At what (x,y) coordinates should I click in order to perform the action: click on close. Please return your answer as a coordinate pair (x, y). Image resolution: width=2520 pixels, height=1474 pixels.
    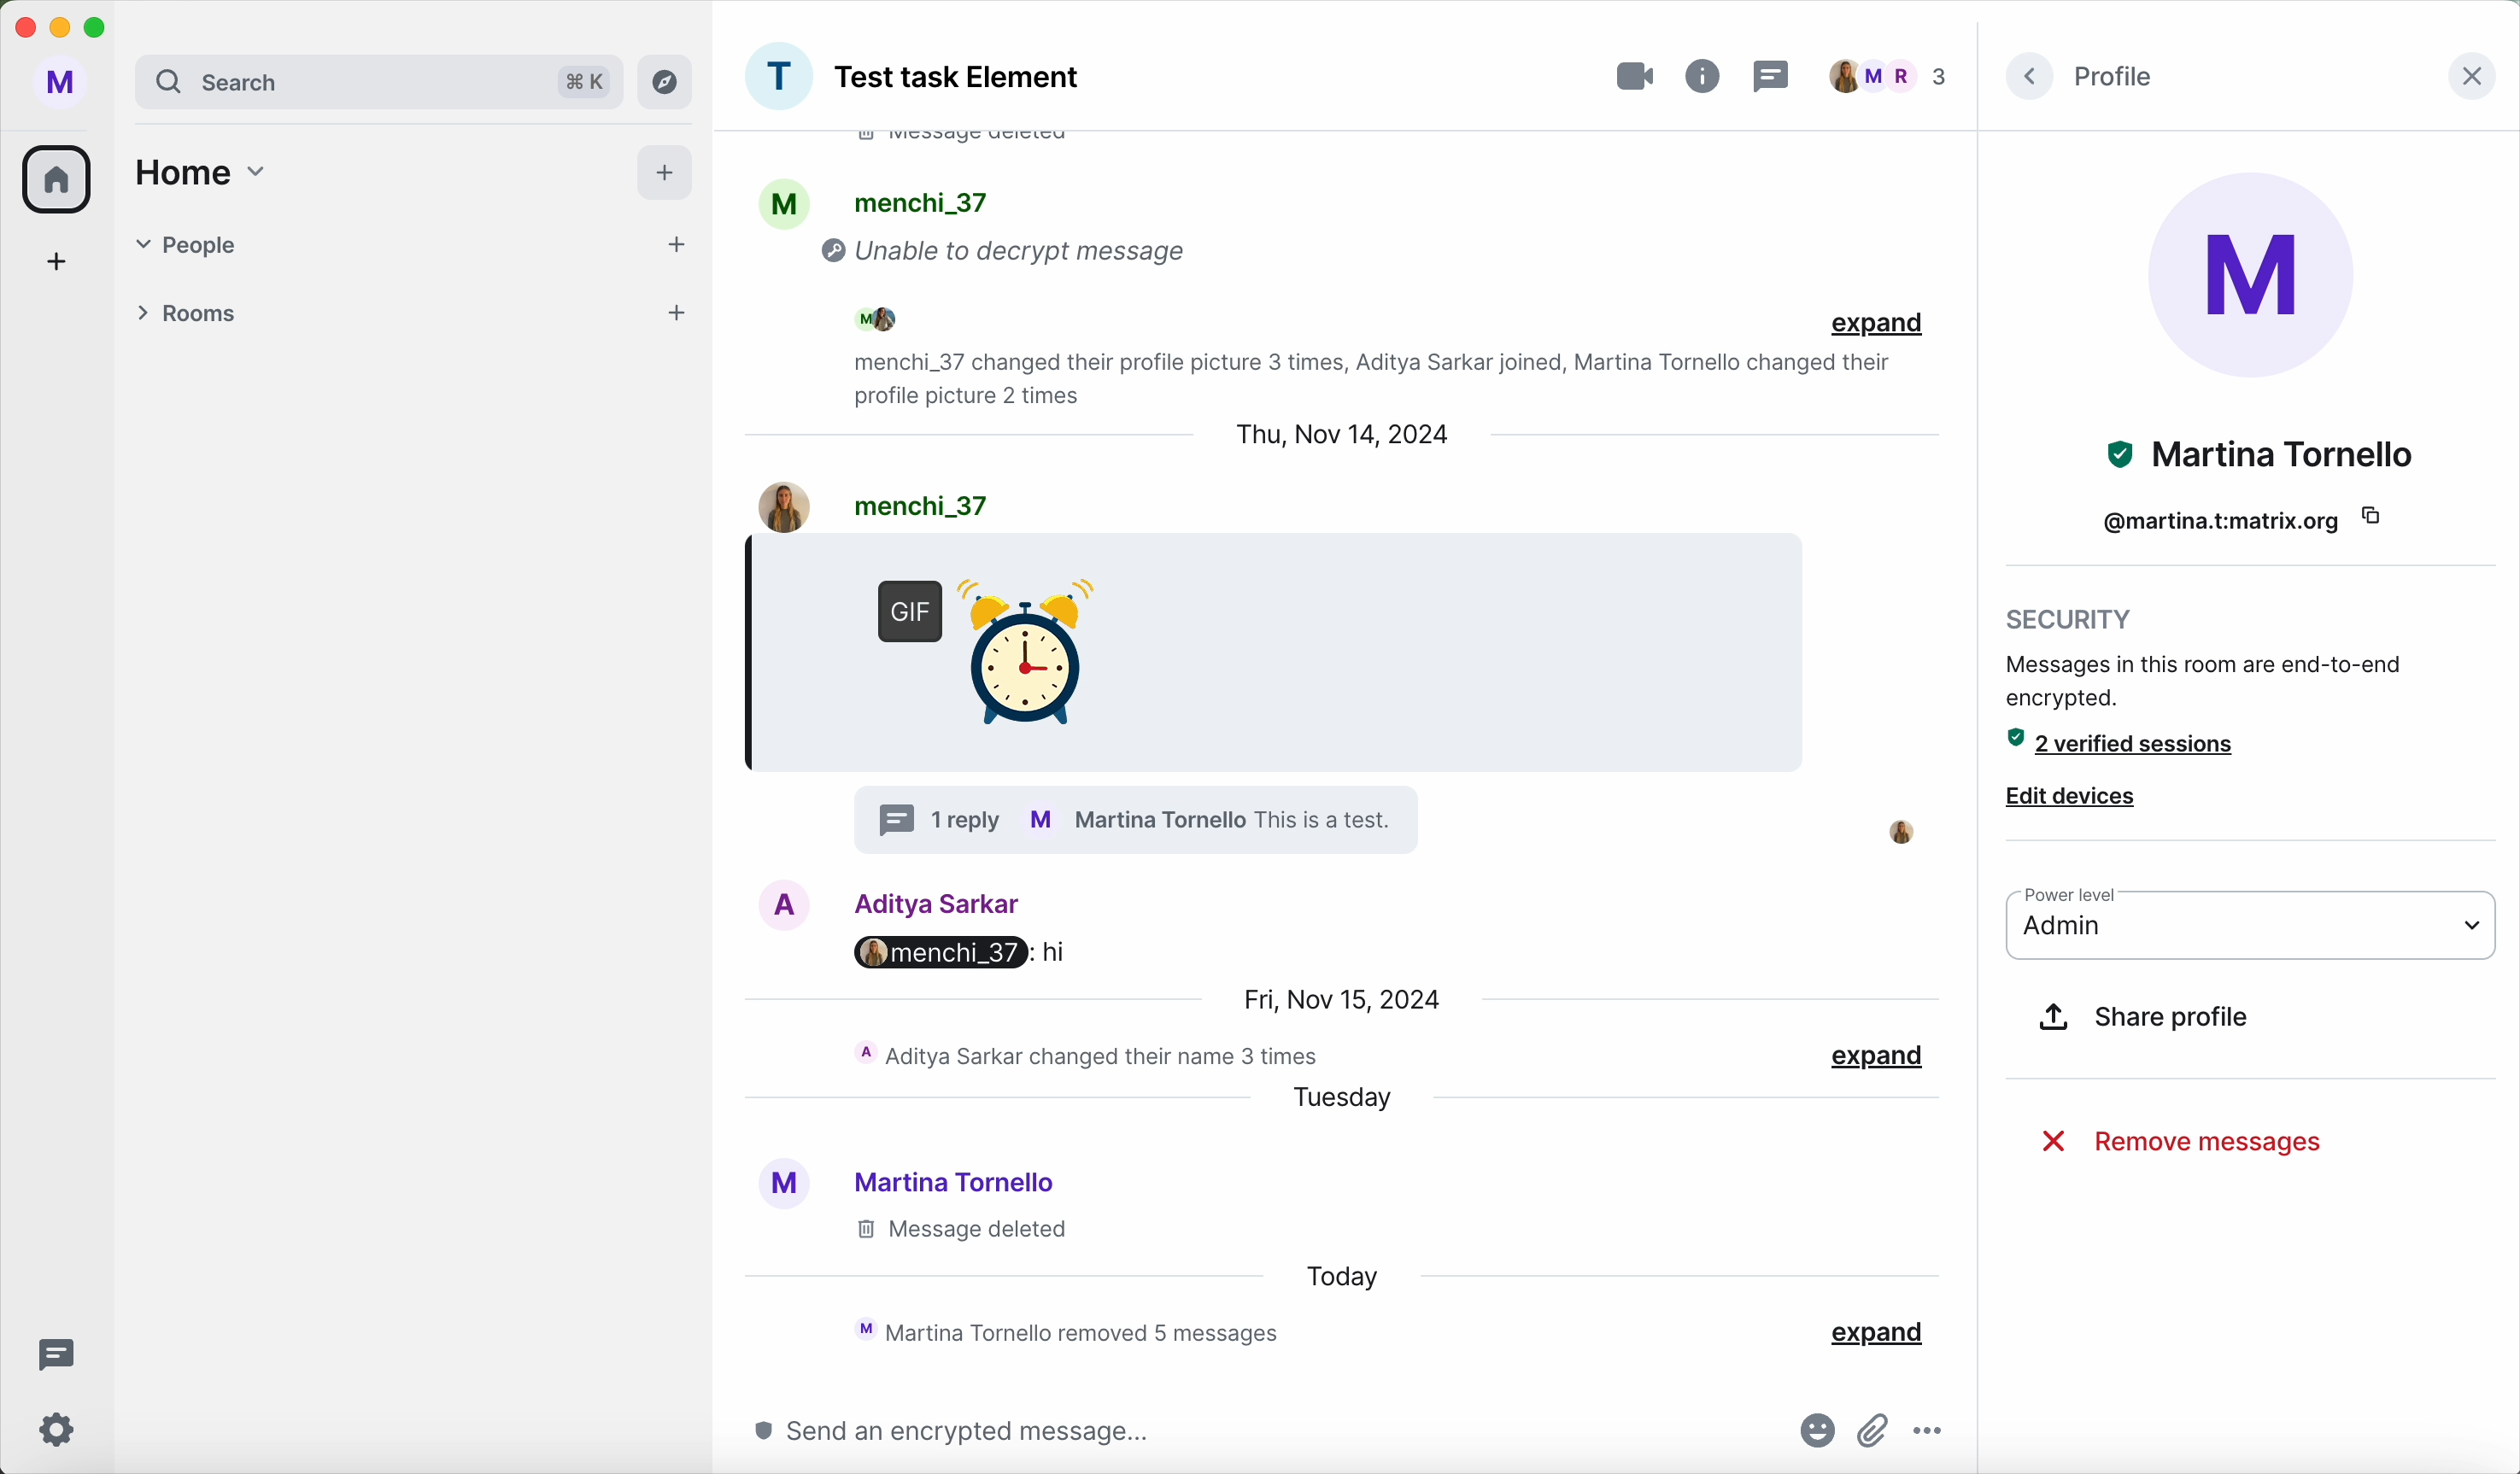
    Looking at the image, I should click on (2468, 77).